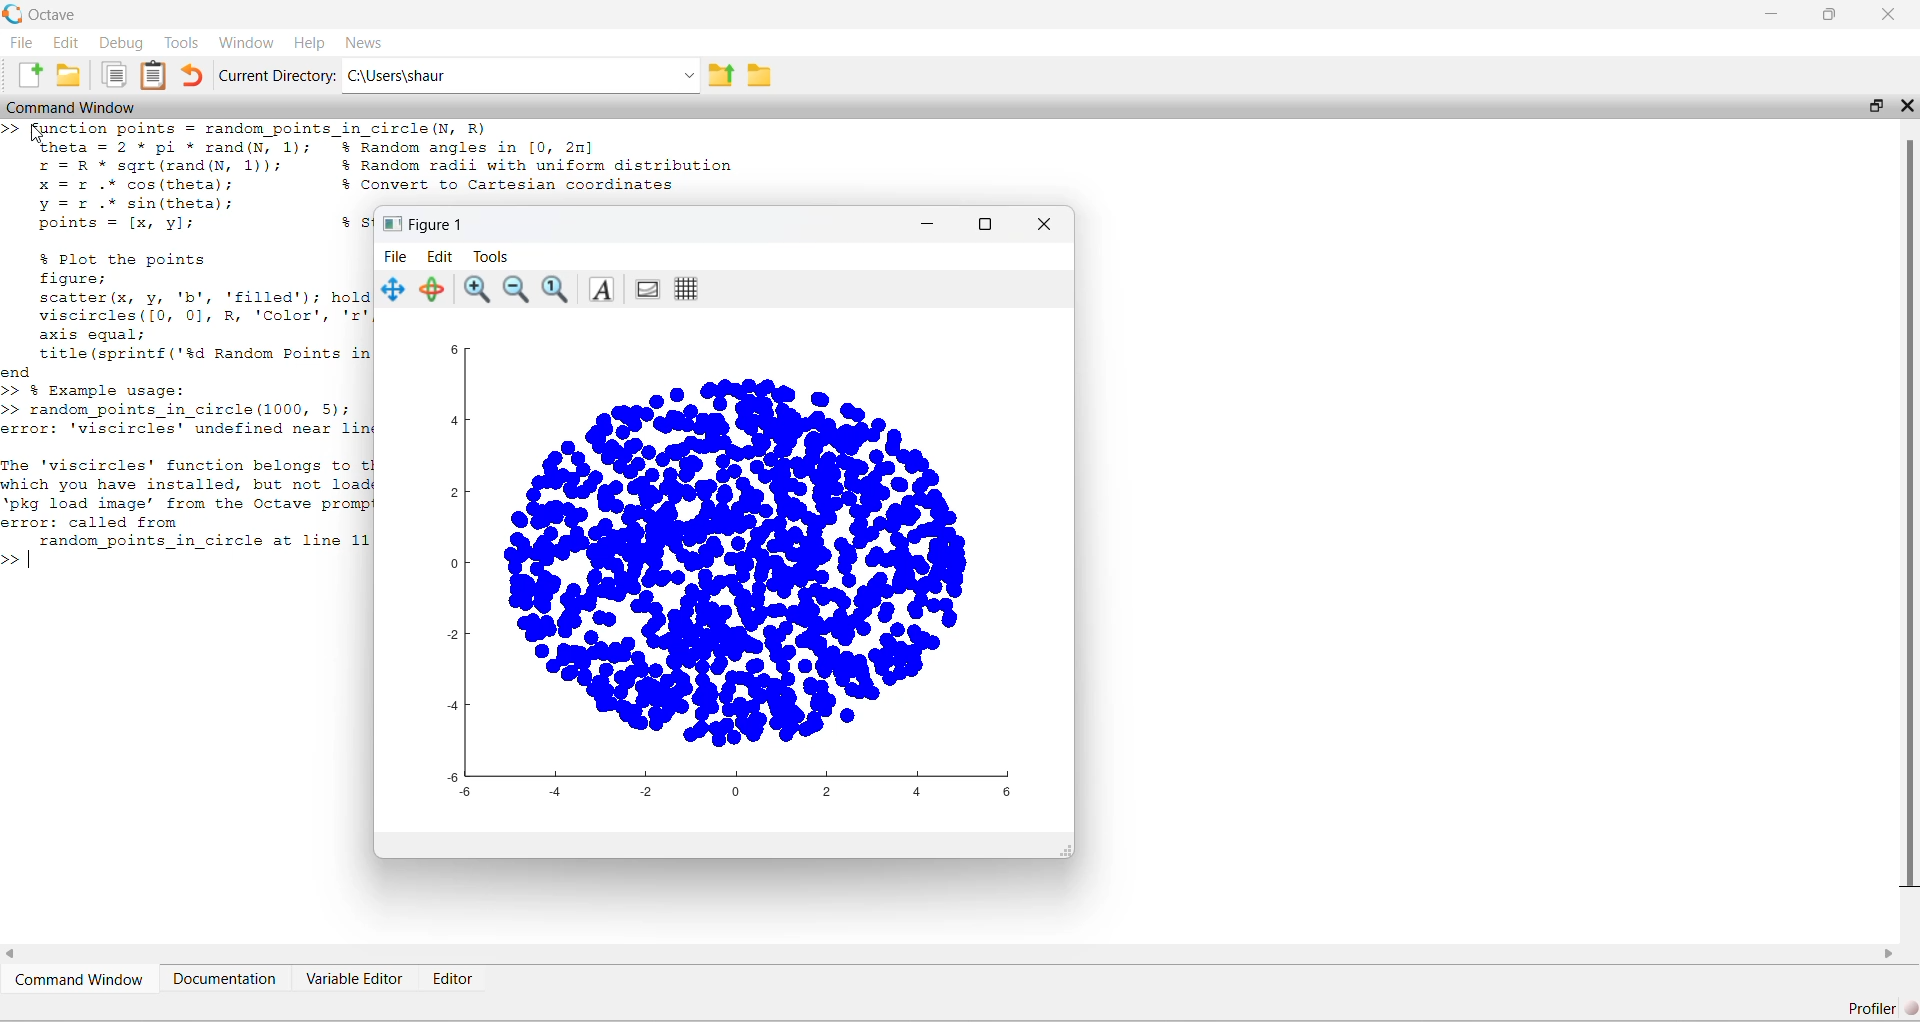  What do you see at coordinates (1906, 105) in the screenshot?
I see `close` at bounding box center [1906, 105].